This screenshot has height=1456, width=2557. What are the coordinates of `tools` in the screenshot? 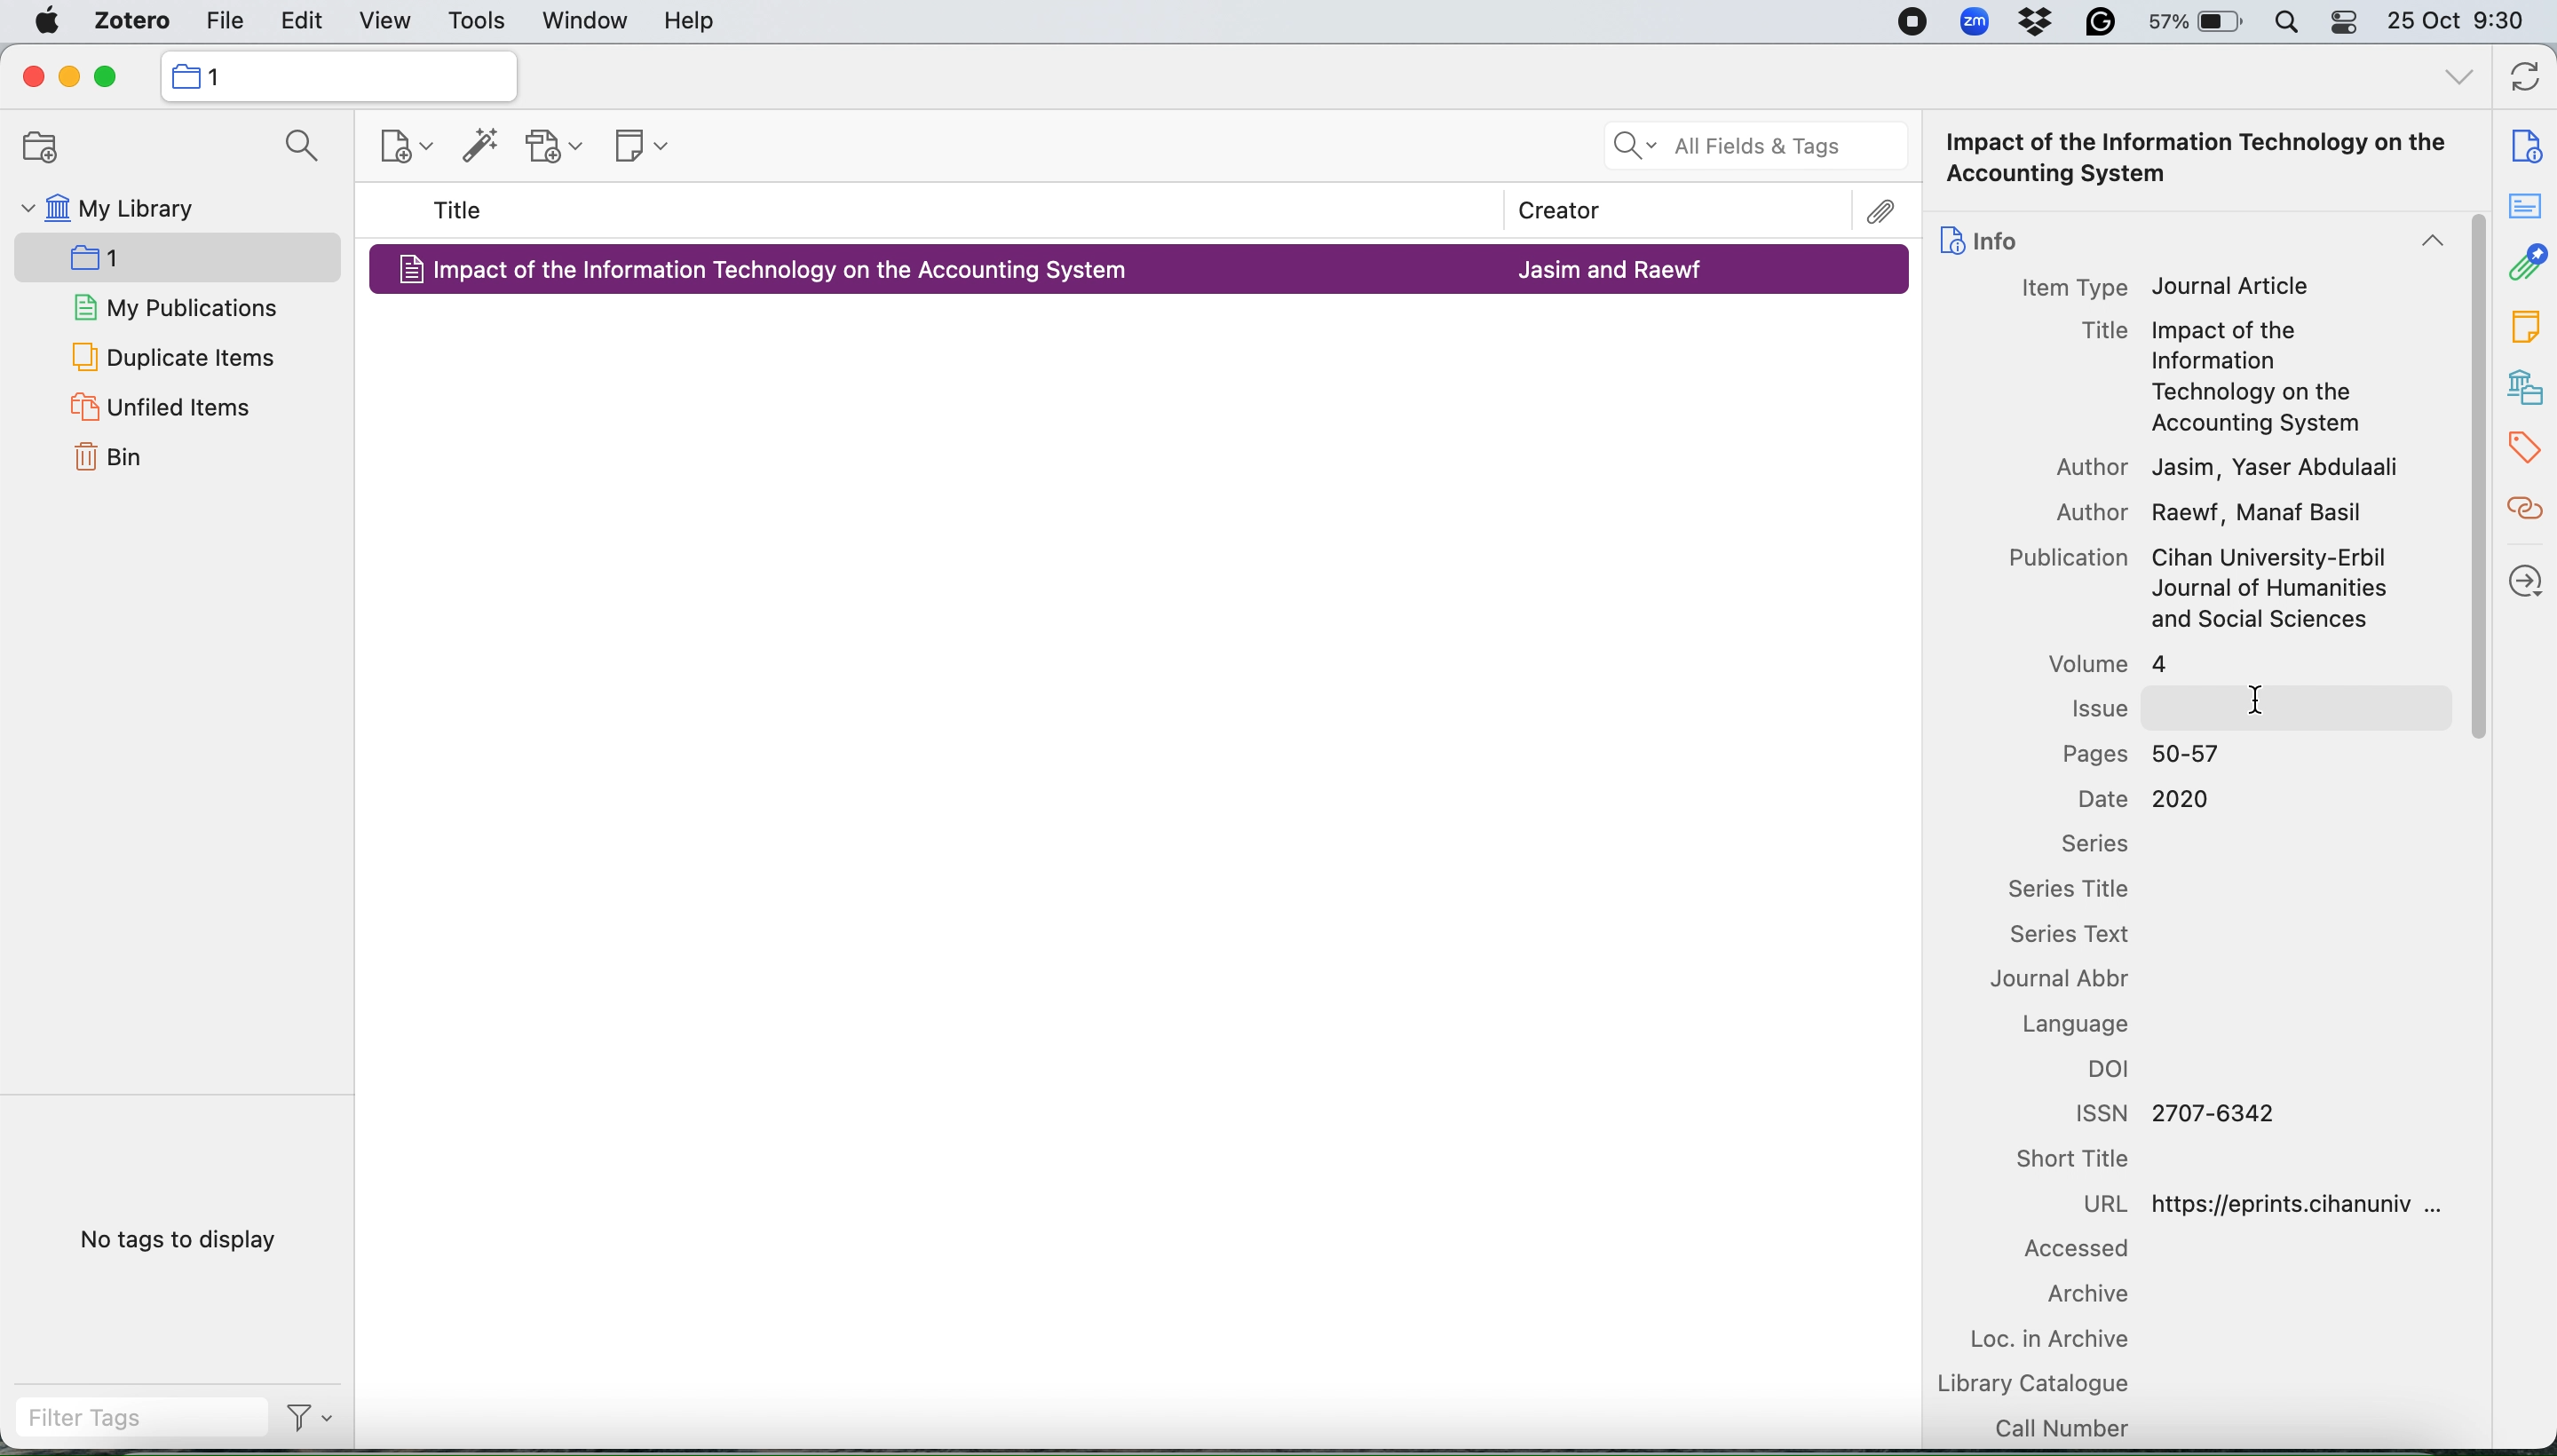 It's located at (478, 19).